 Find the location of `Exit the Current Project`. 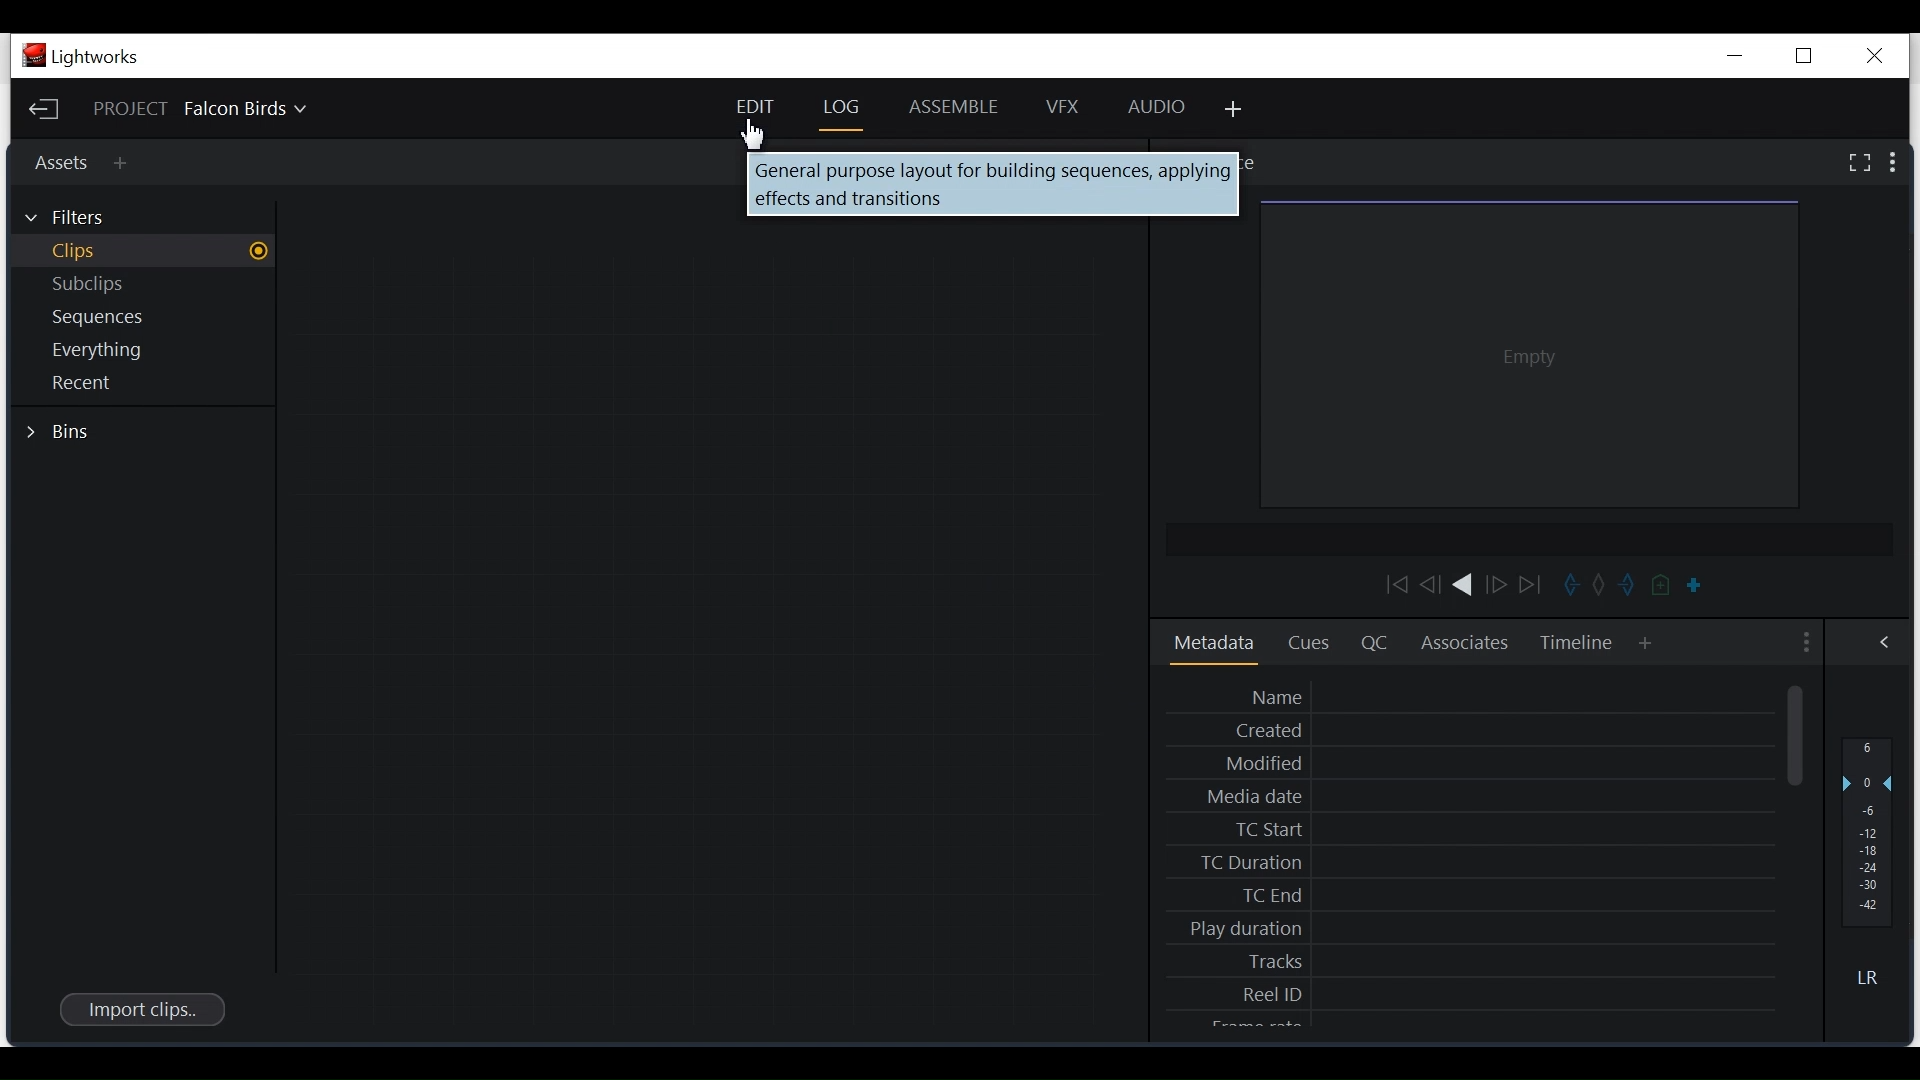

Exit the Current Project is located at coordinates (45, 109).